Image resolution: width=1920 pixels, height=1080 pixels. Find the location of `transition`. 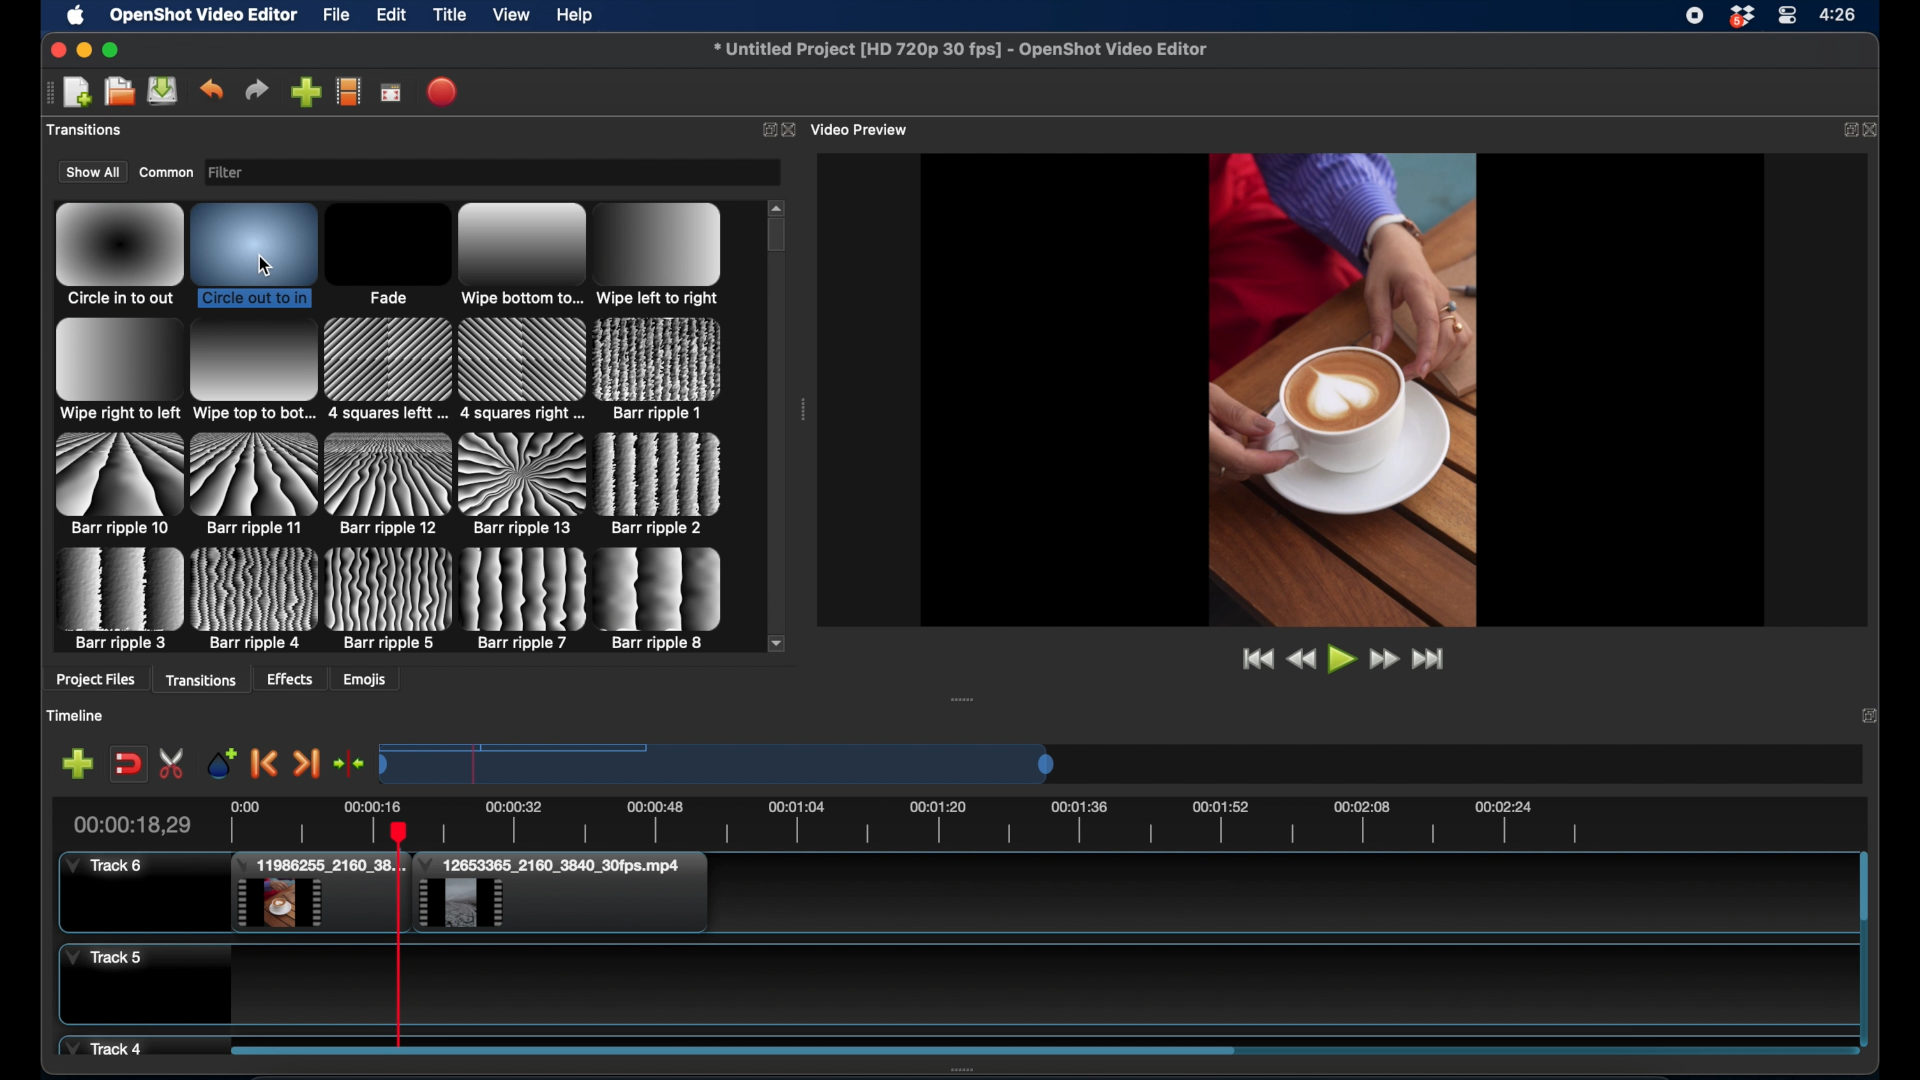

transition is located at coordinates (524, 485).